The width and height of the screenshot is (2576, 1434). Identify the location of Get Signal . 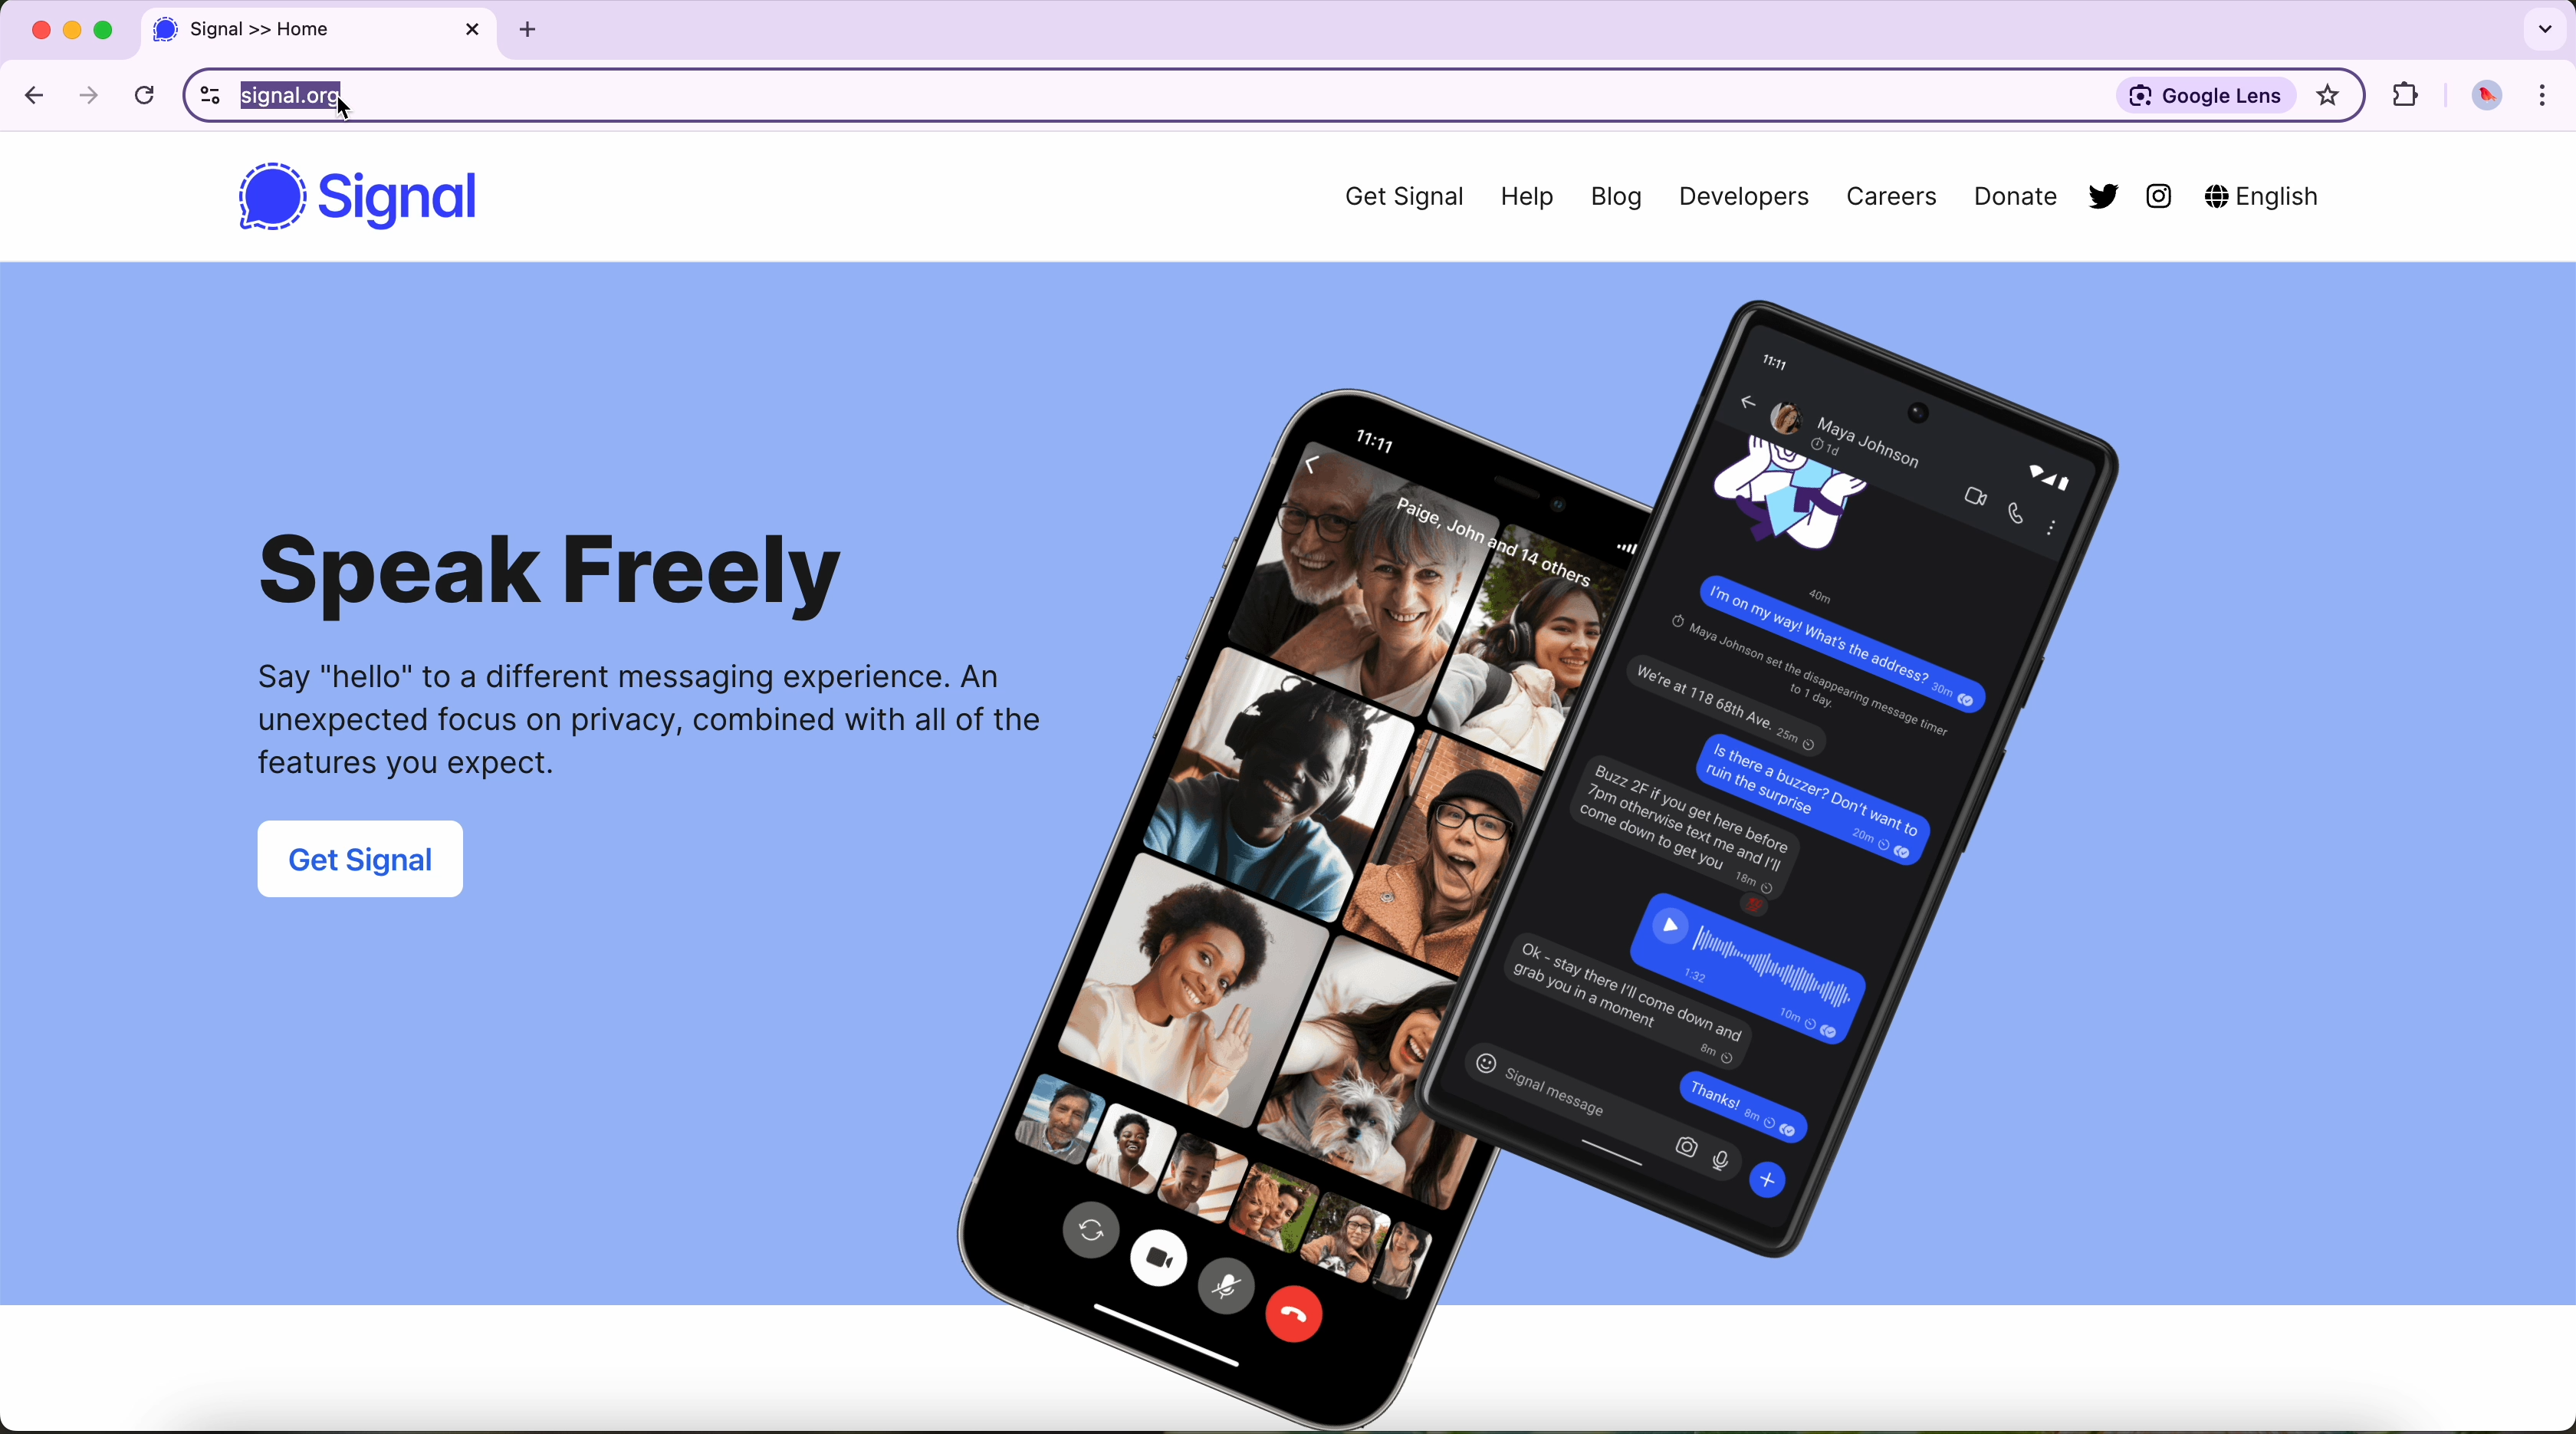
(366, 863).